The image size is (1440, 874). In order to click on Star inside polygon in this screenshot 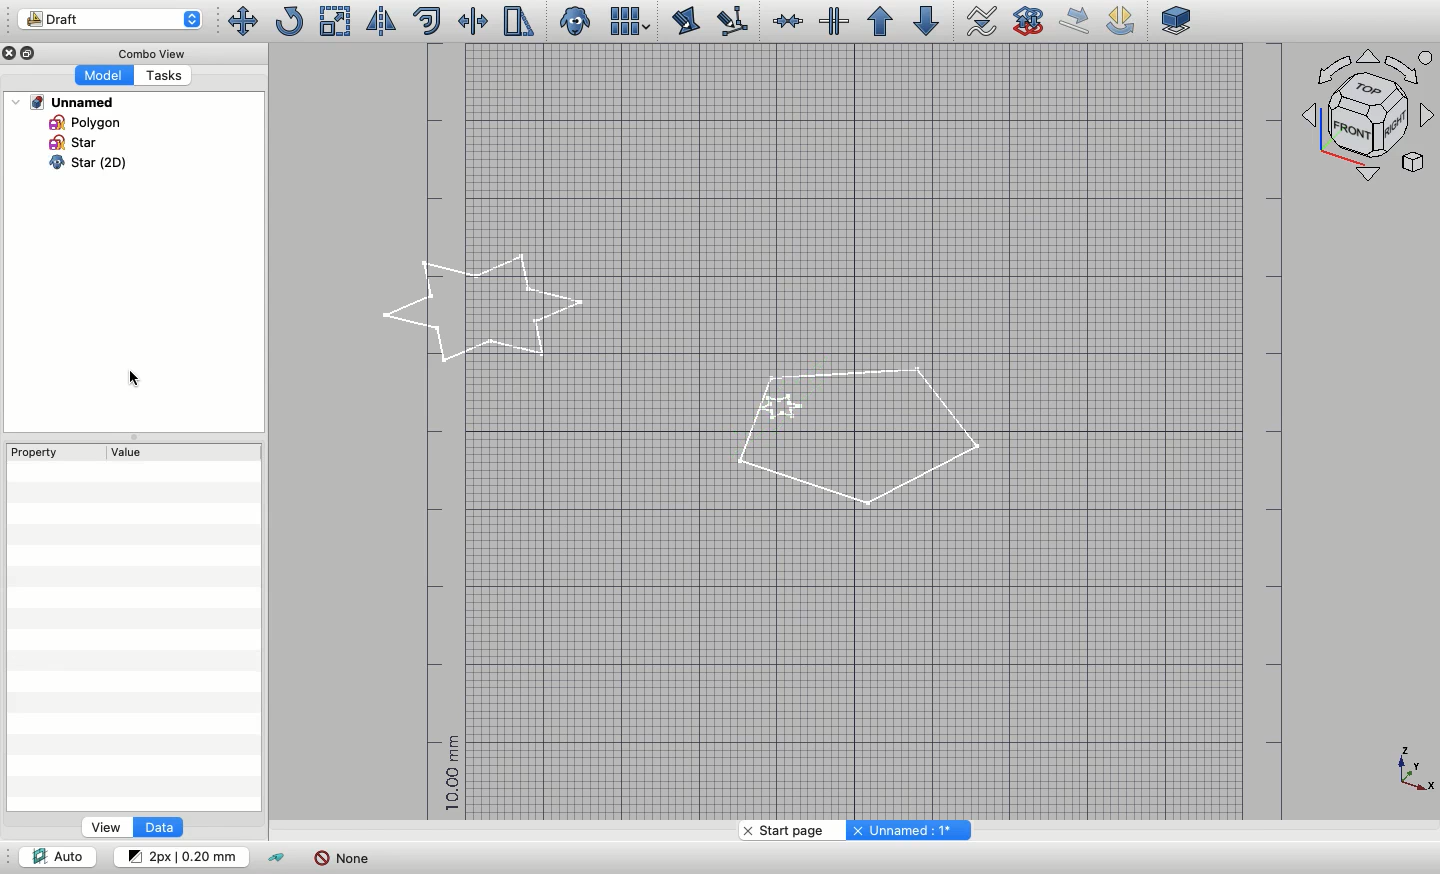, I will do `click(852, 435)`.